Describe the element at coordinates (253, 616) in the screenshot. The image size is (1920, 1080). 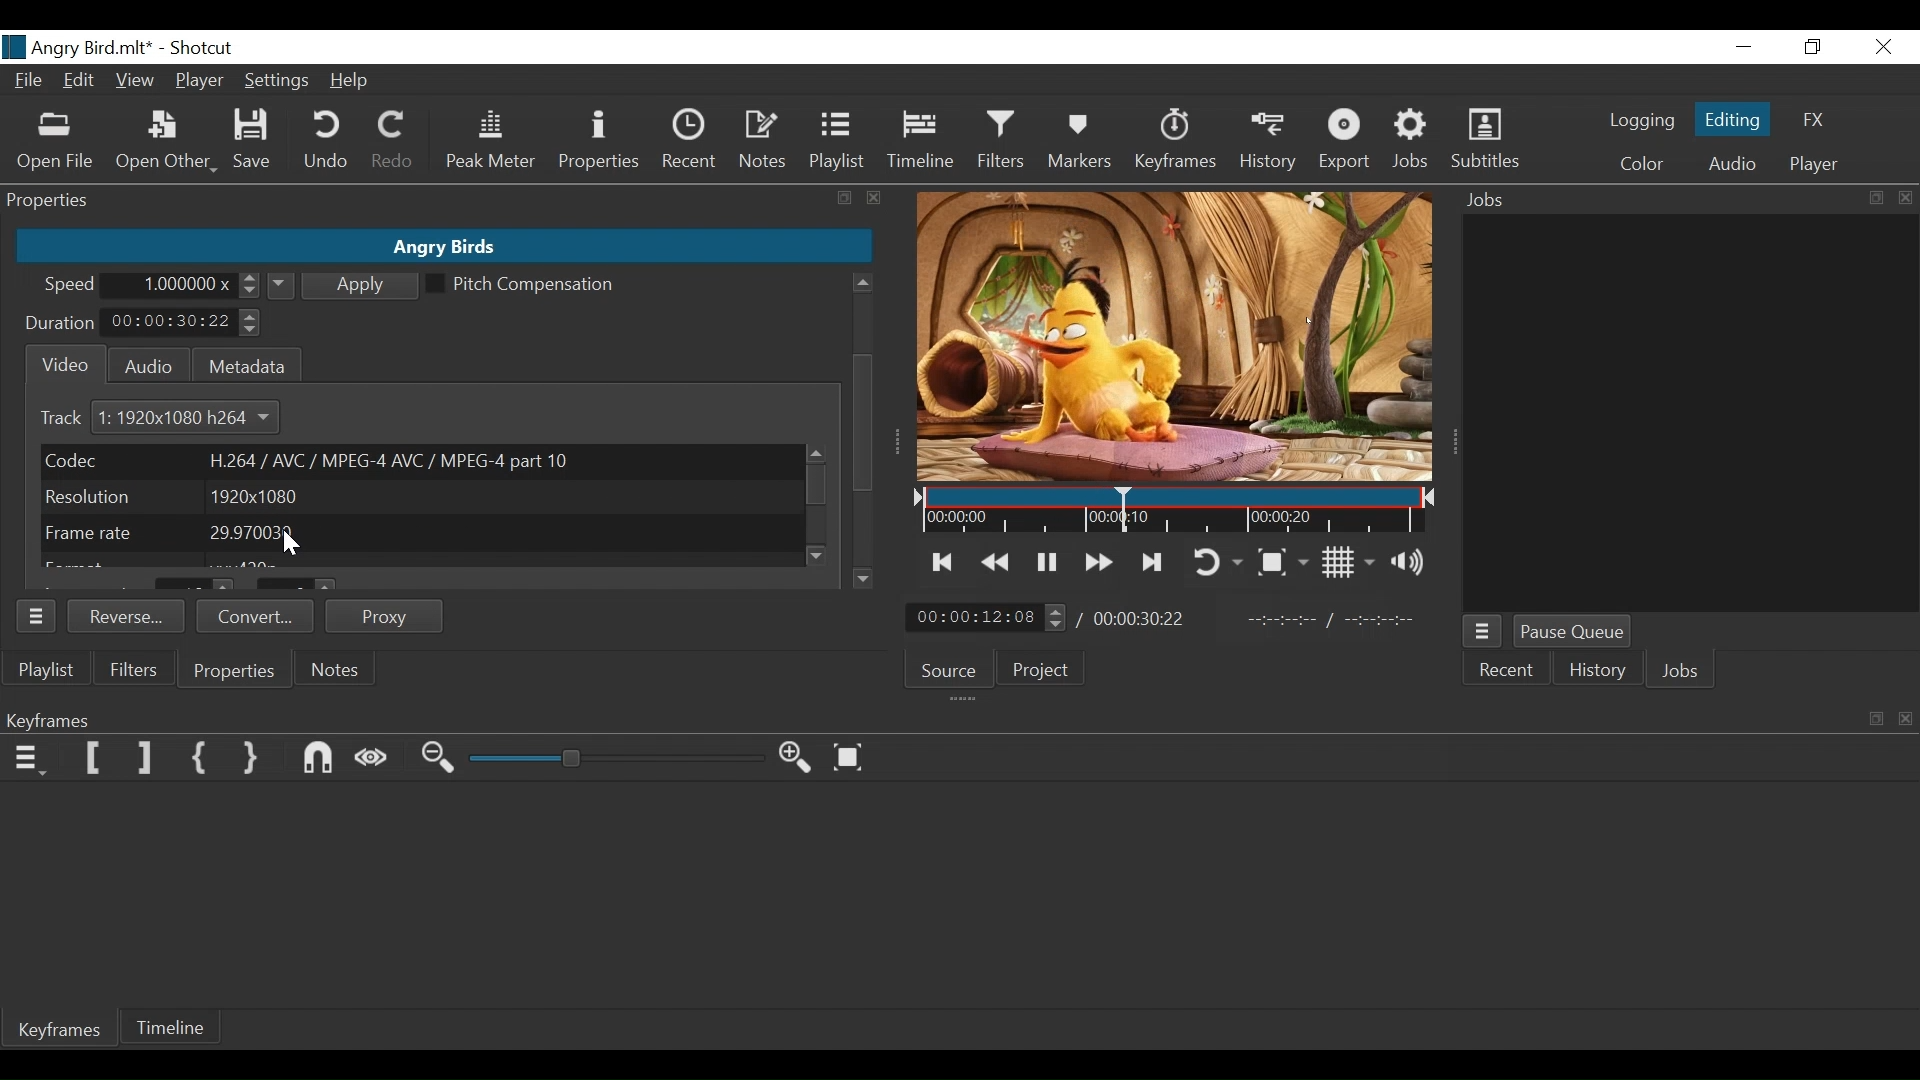
I see `Convert` at that location.